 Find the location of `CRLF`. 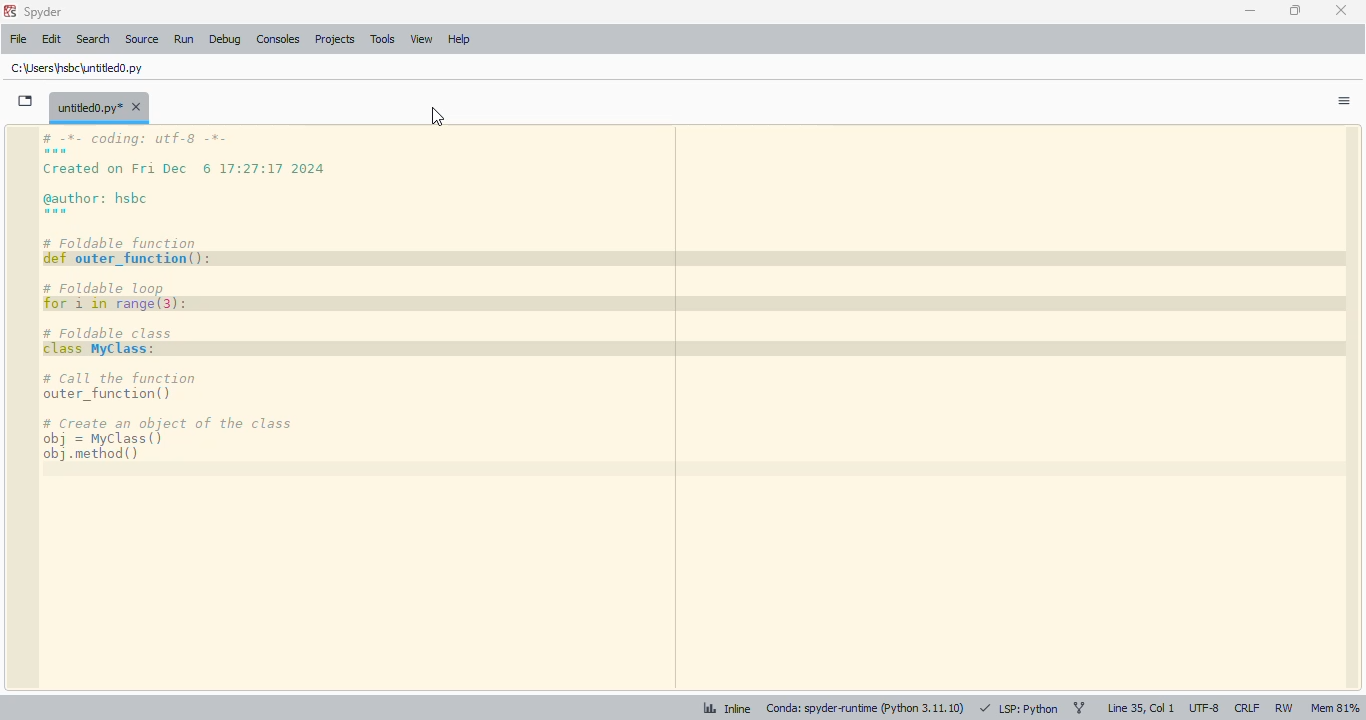

CRLF is located at coordinates (1246, 708).